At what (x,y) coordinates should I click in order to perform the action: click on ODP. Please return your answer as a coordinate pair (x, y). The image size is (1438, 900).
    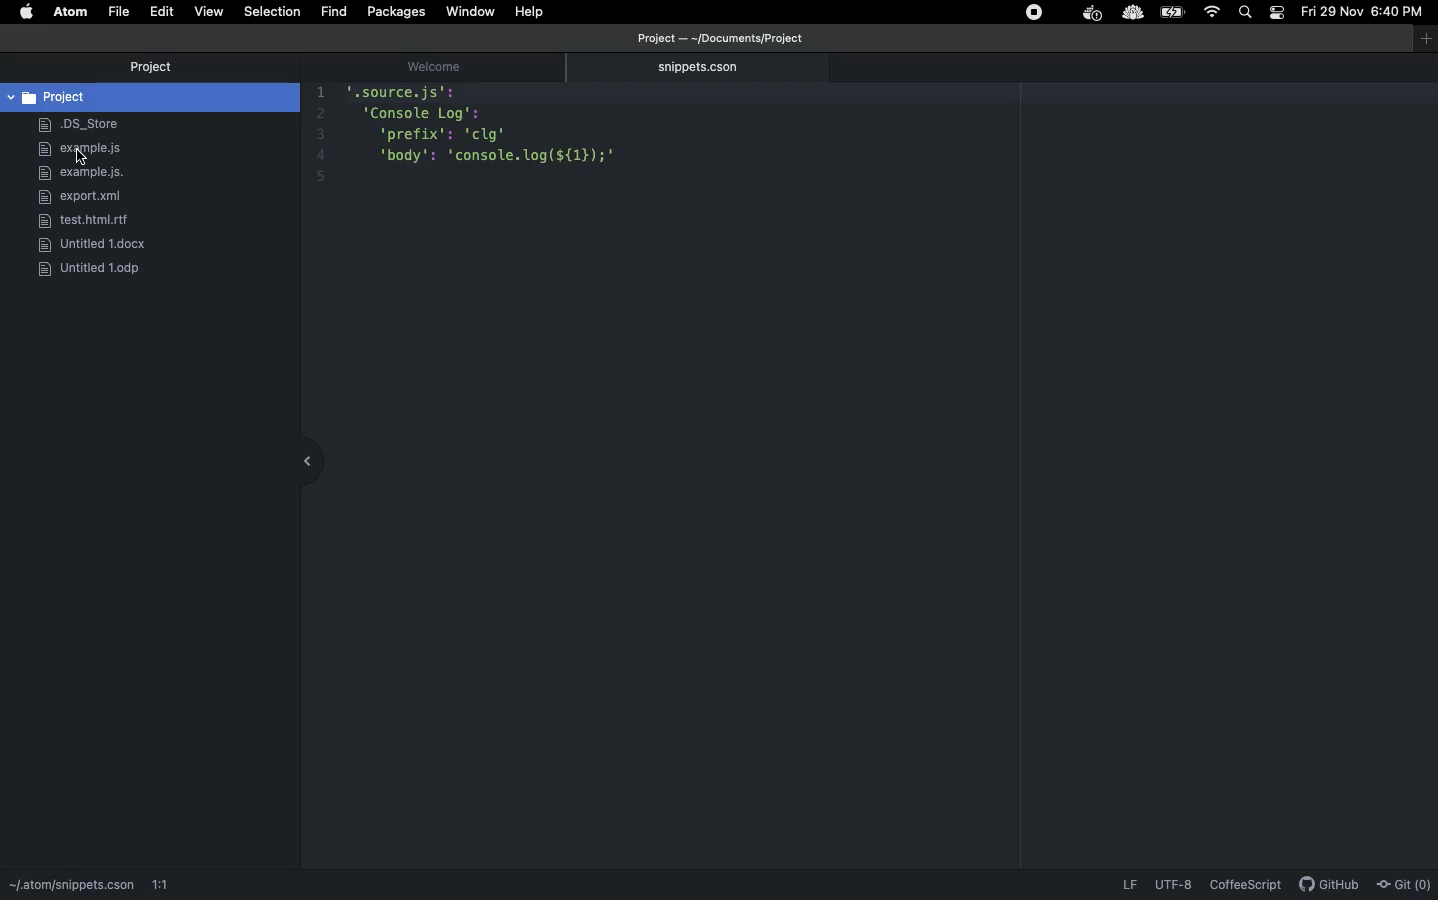
    Looking at the image, I should click on (98, 268).